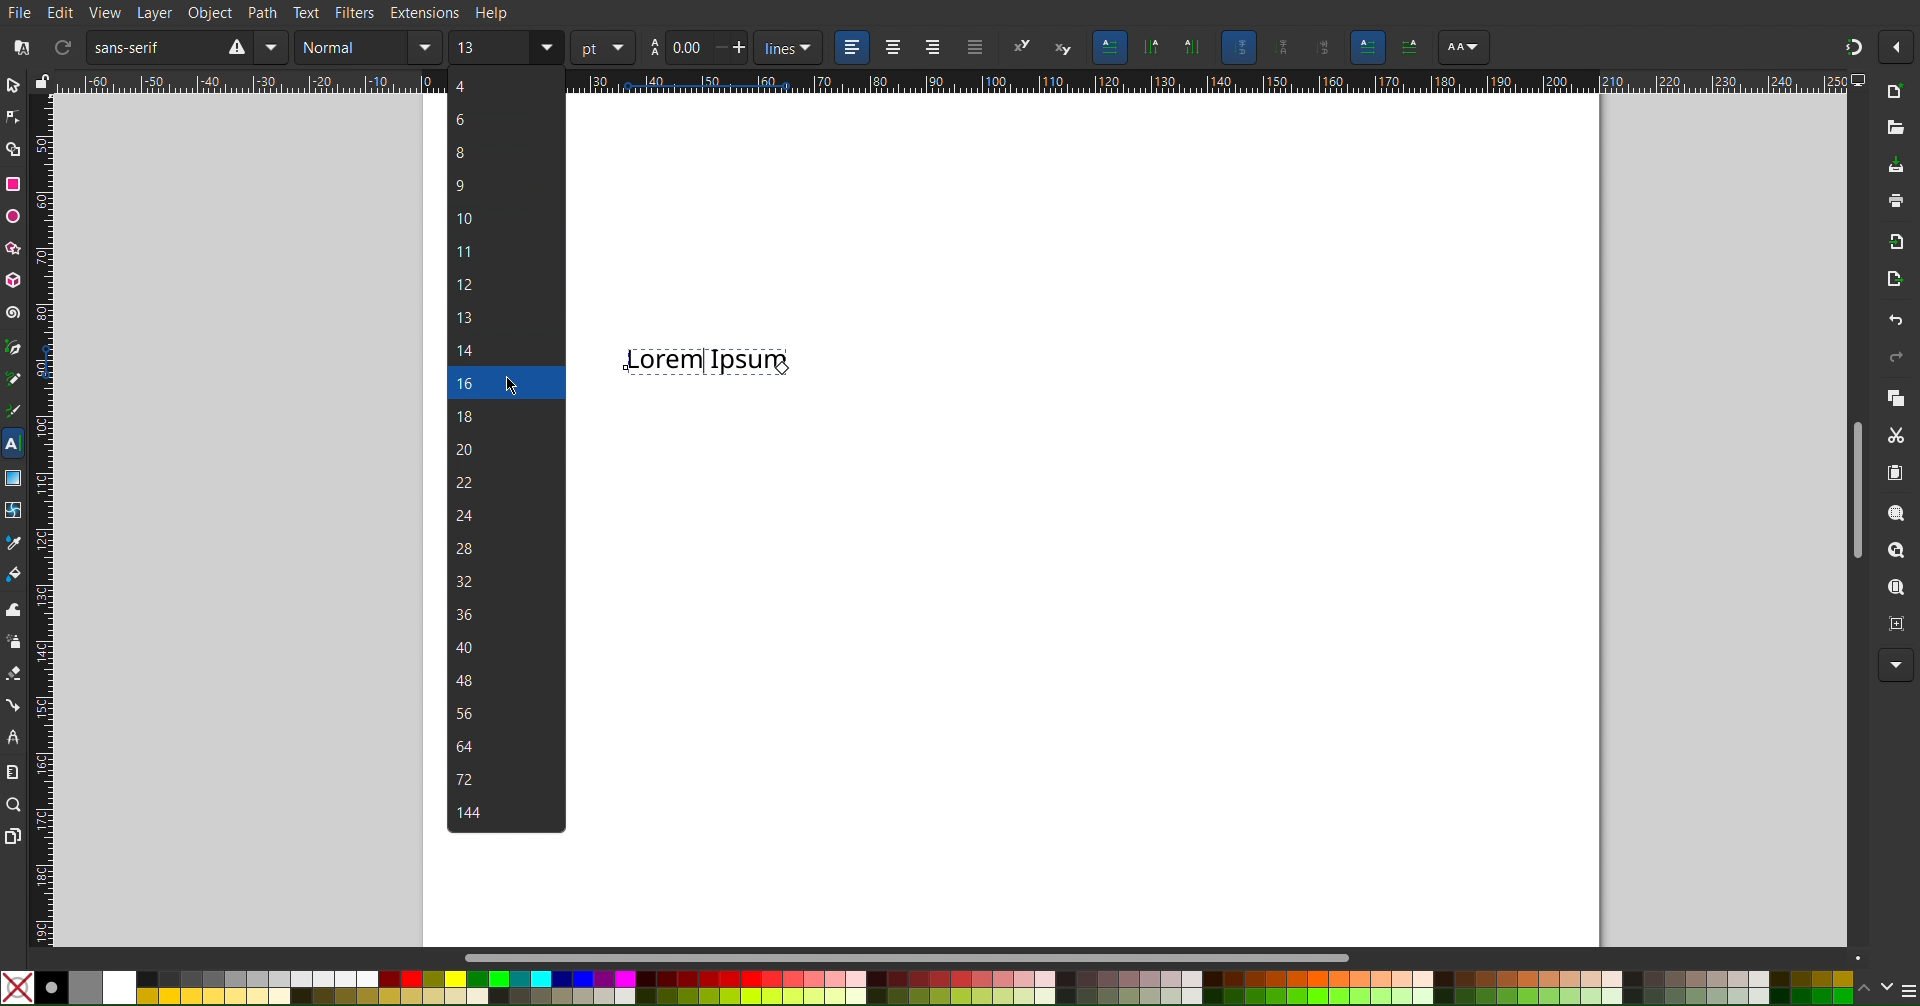  I want to click on Vertical Ruler, so click(41, 520).